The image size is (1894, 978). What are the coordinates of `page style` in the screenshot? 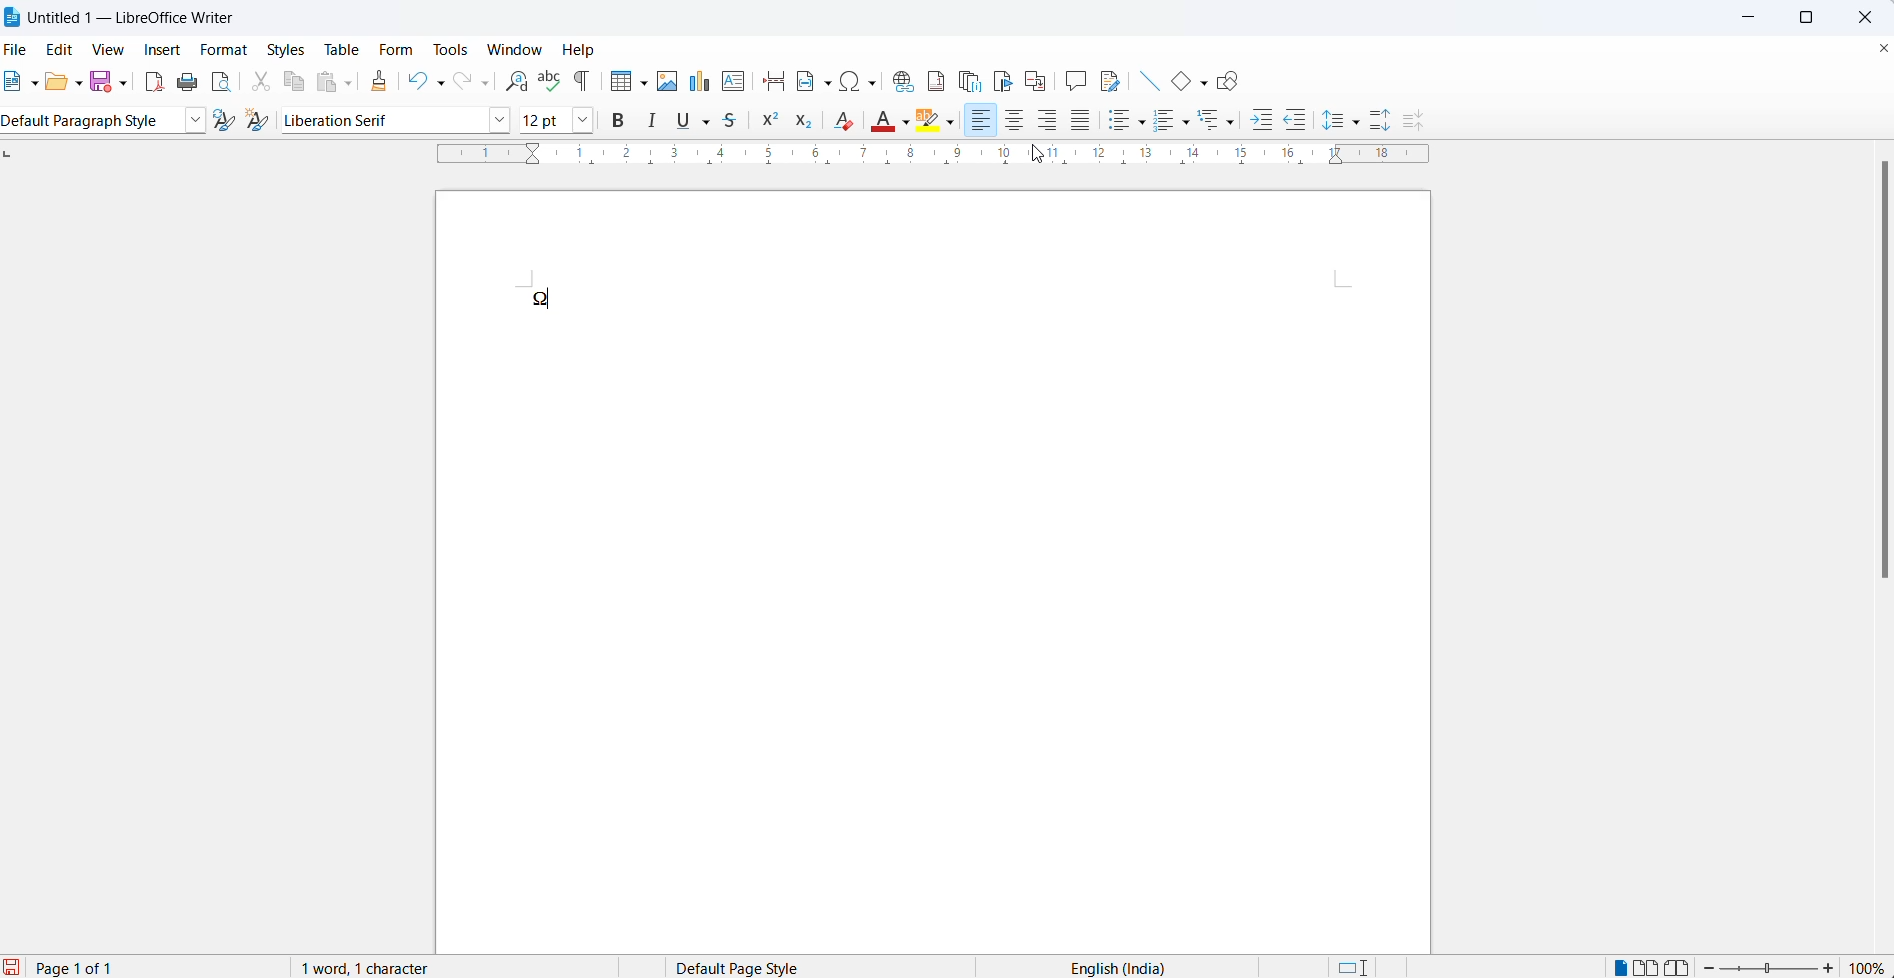 It's located at (763, 966).